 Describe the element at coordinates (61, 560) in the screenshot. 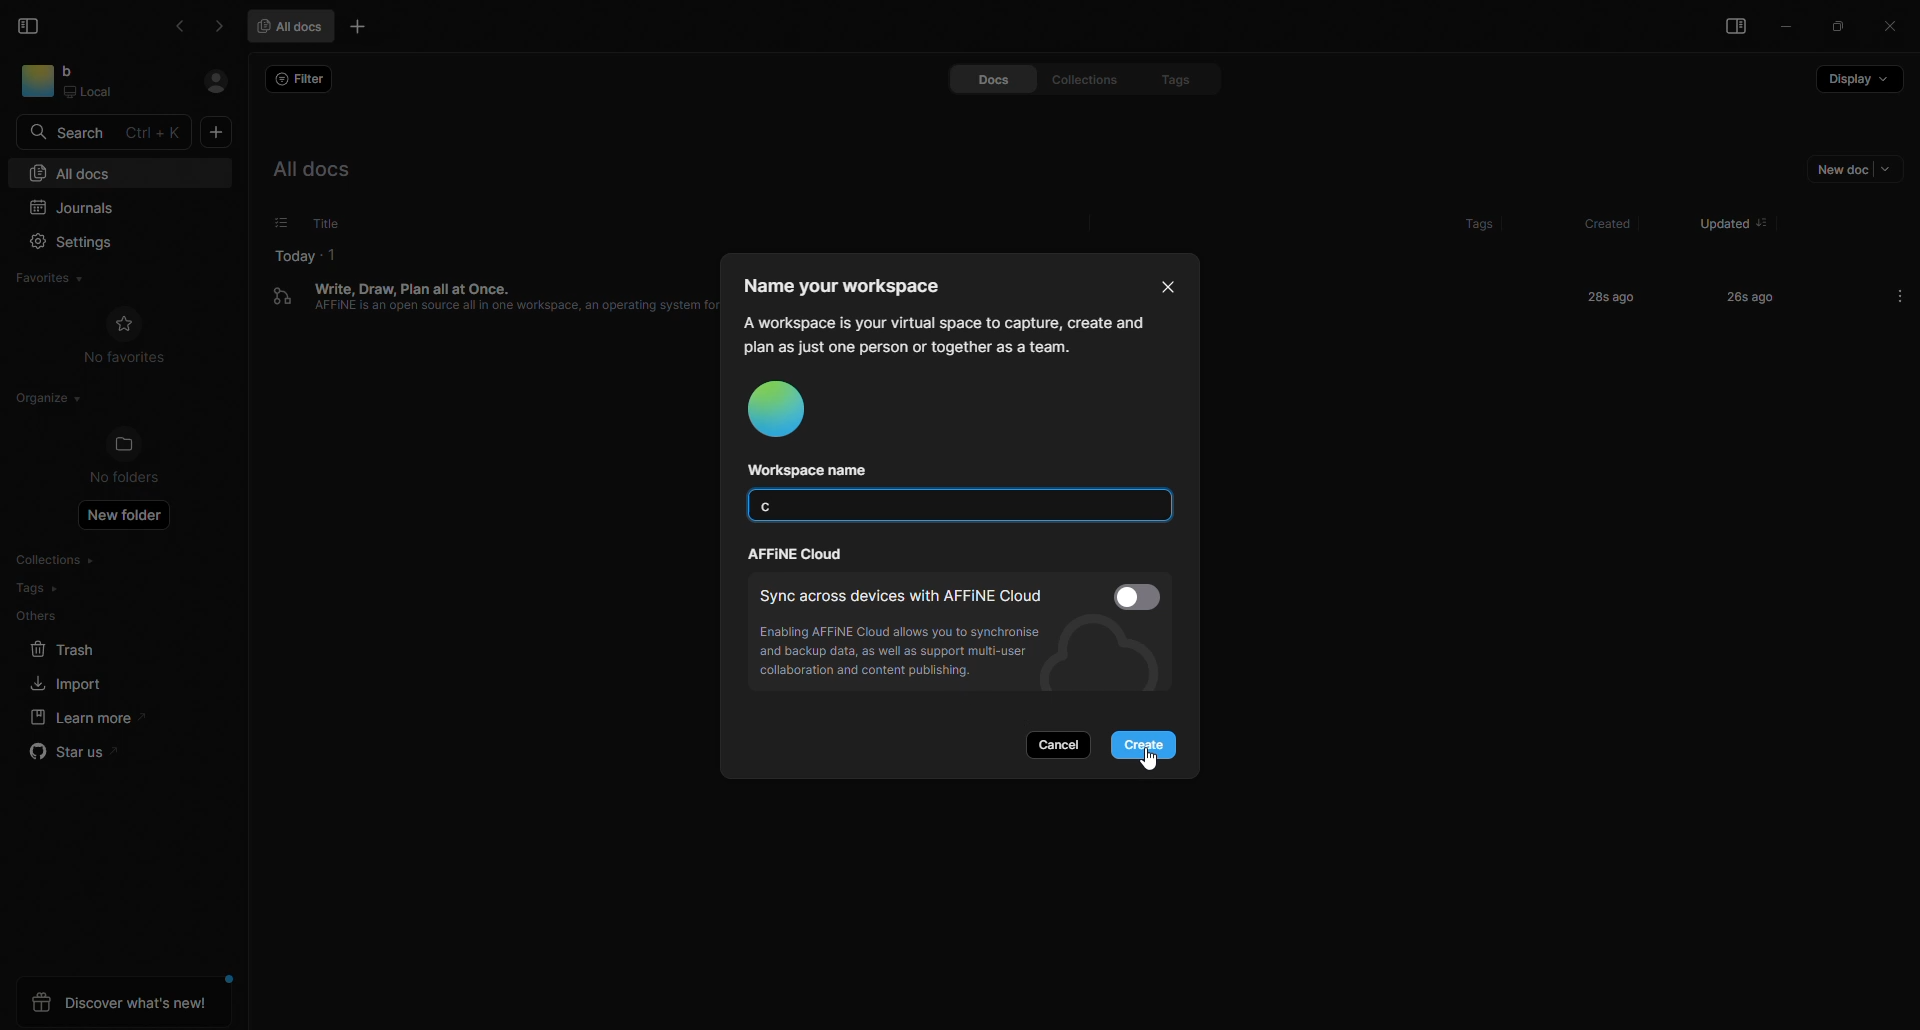

I see `collections` at that location.